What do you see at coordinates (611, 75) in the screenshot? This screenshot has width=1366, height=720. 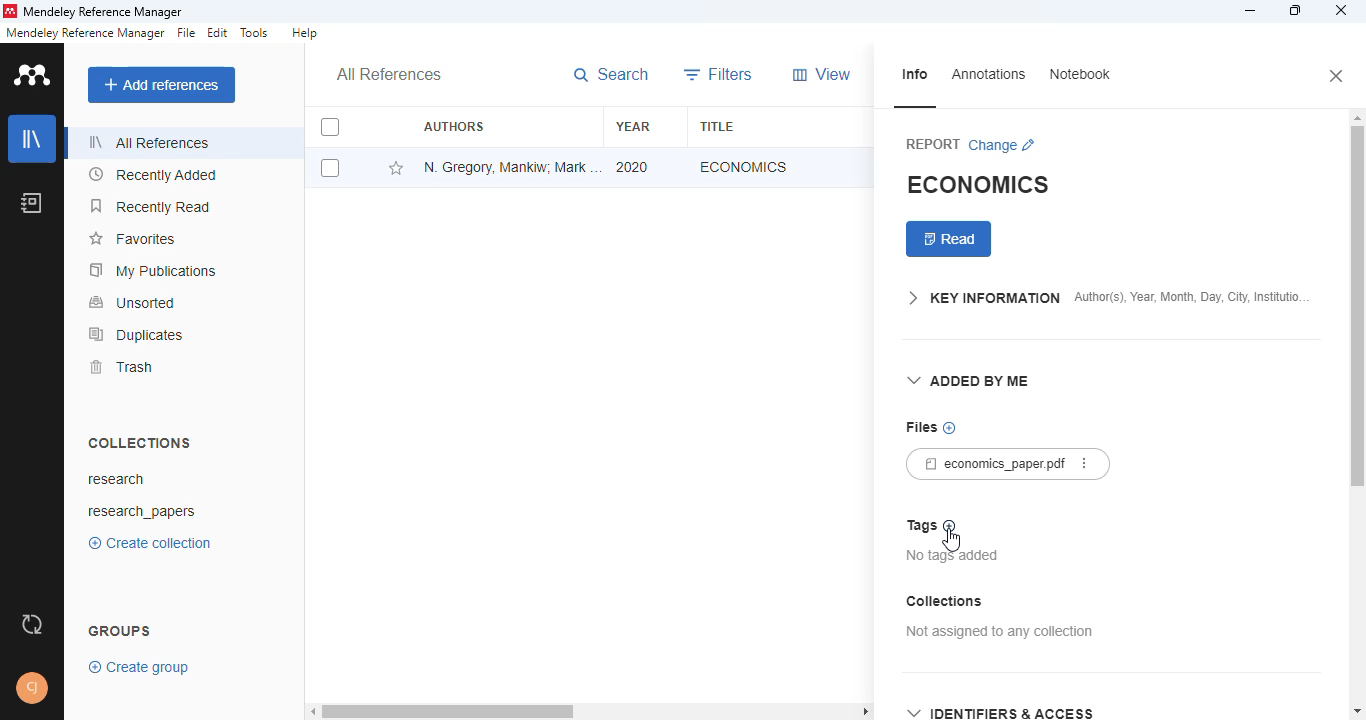 I see `search` at bounding box center [611, 75].